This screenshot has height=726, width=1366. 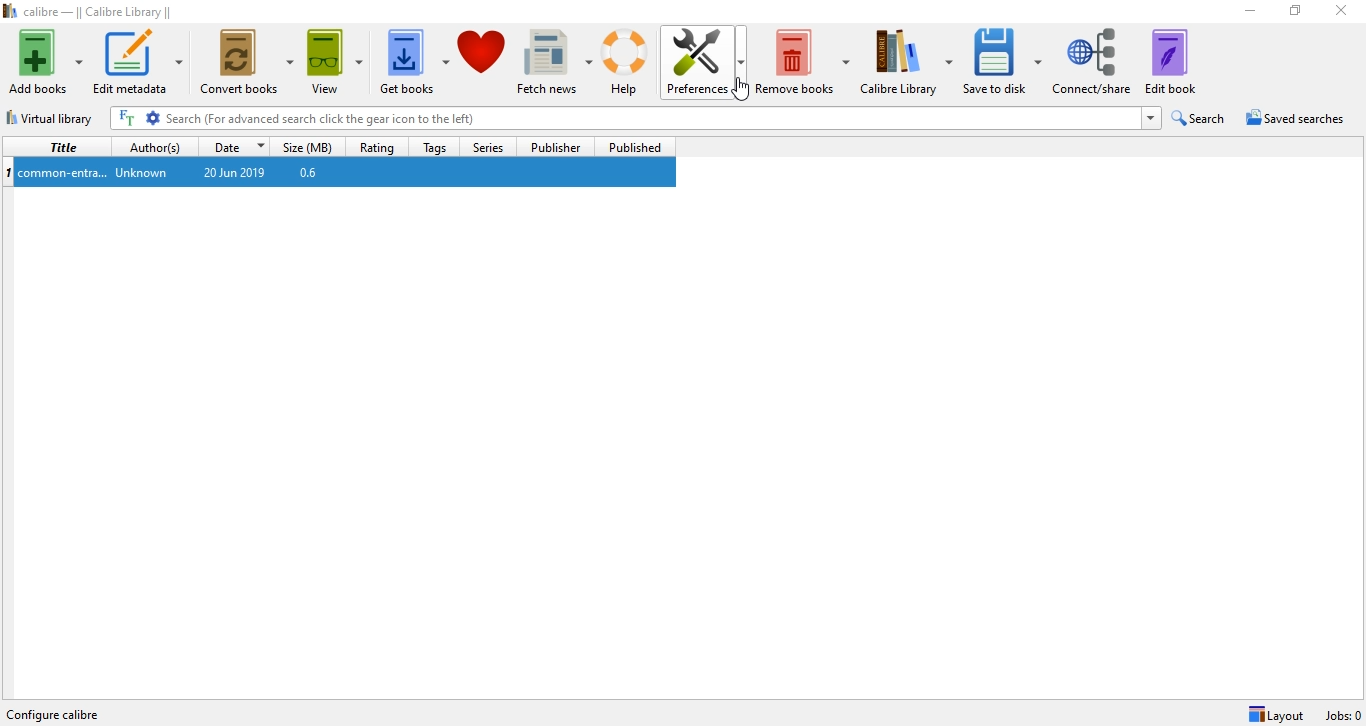 What do you see at coordinates (63, 711) in the screenshot?
I see `Configure calibre` at bounding box center [63, 711].